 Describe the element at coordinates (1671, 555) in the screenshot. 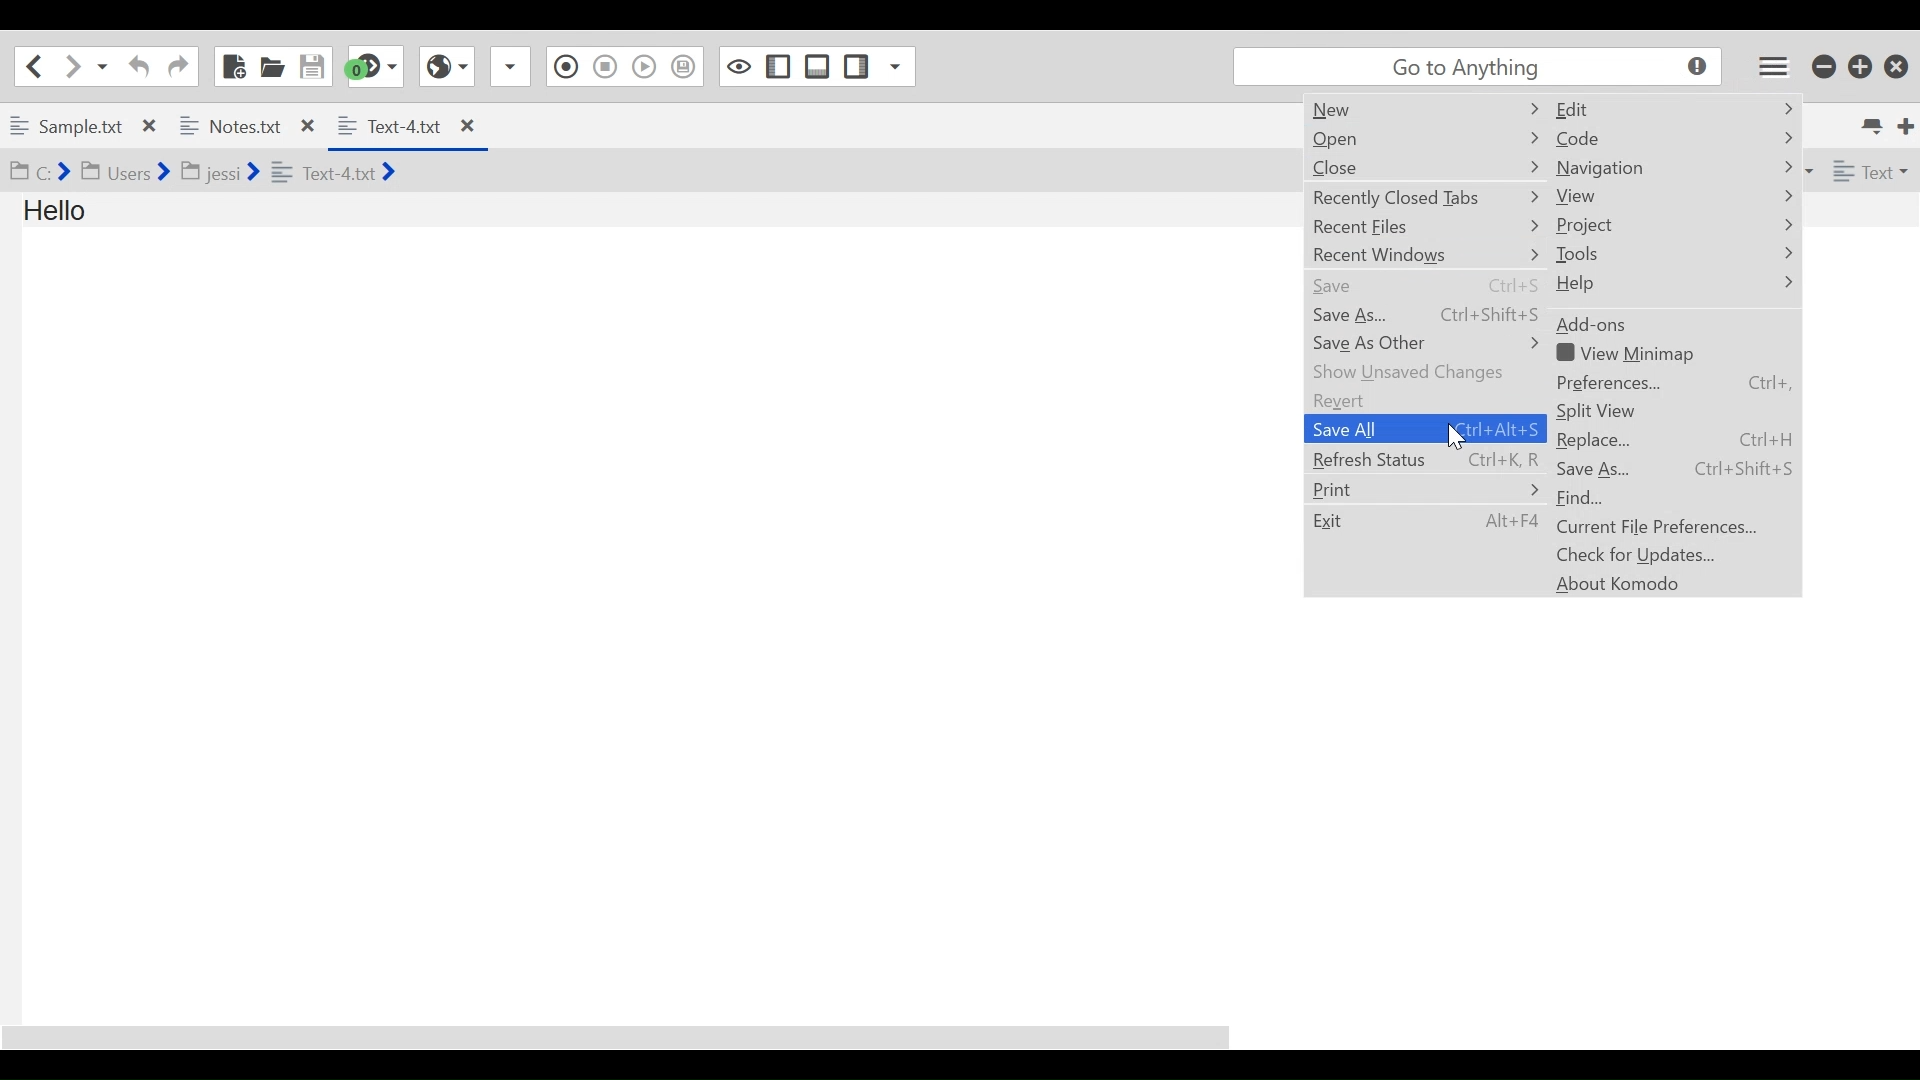

I see `Chack for Updates` at that location.